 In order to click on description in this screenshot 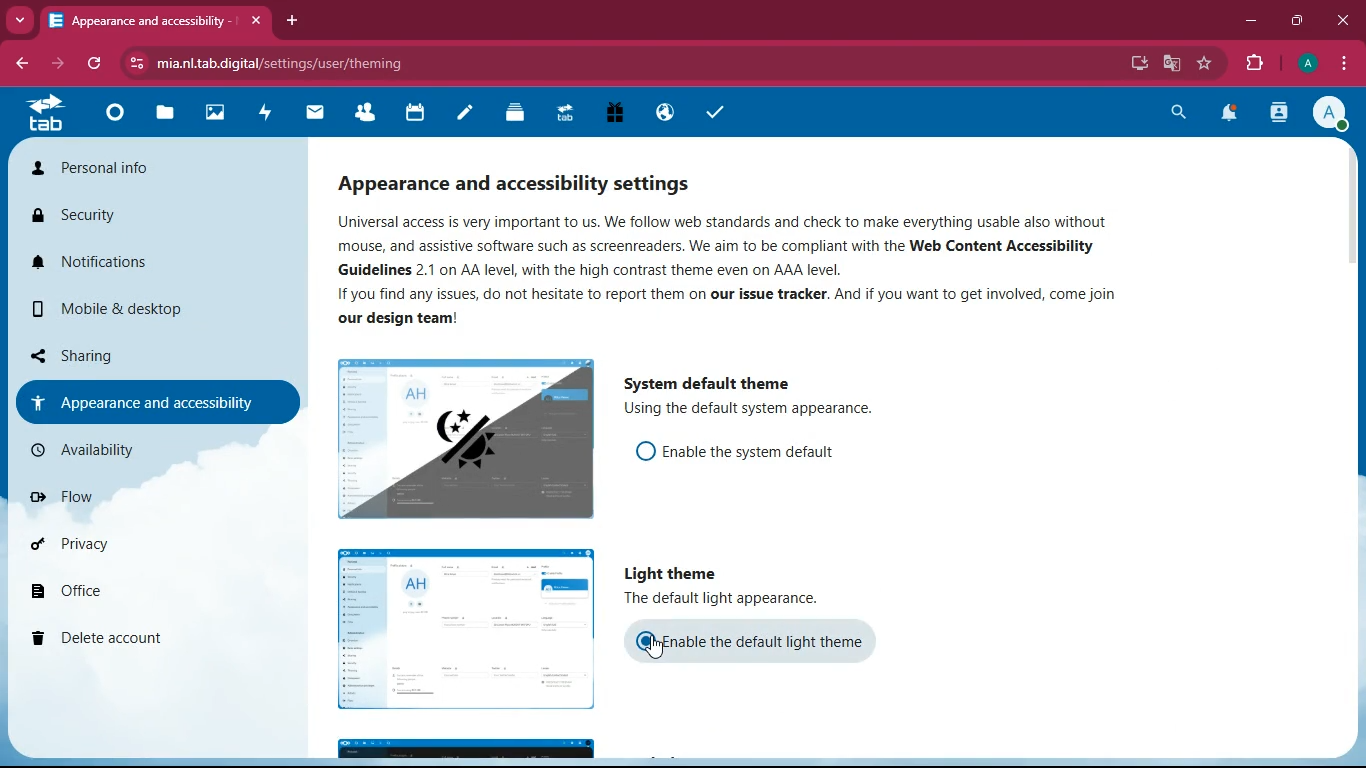, I will do `click(733, 599)`.